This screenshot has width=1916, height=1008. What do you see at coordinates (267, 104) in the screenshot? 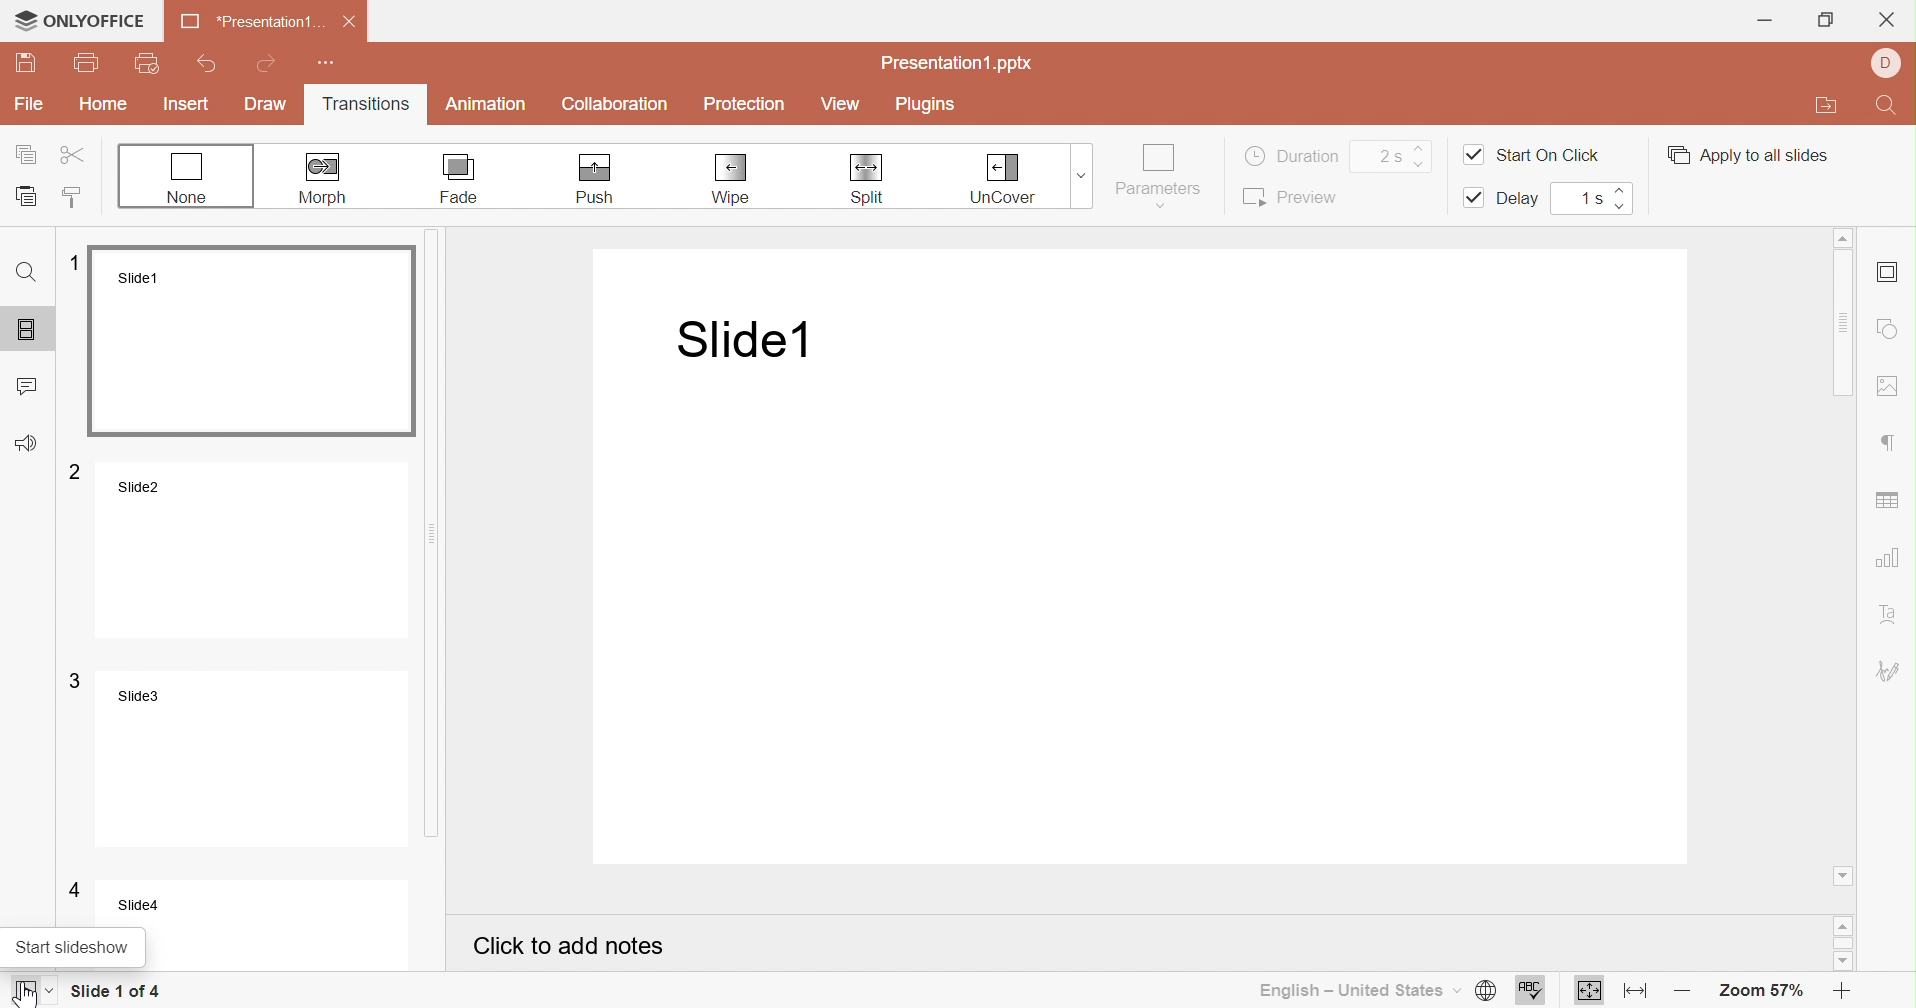
I see `Draw` at bounding box center [267, 104].